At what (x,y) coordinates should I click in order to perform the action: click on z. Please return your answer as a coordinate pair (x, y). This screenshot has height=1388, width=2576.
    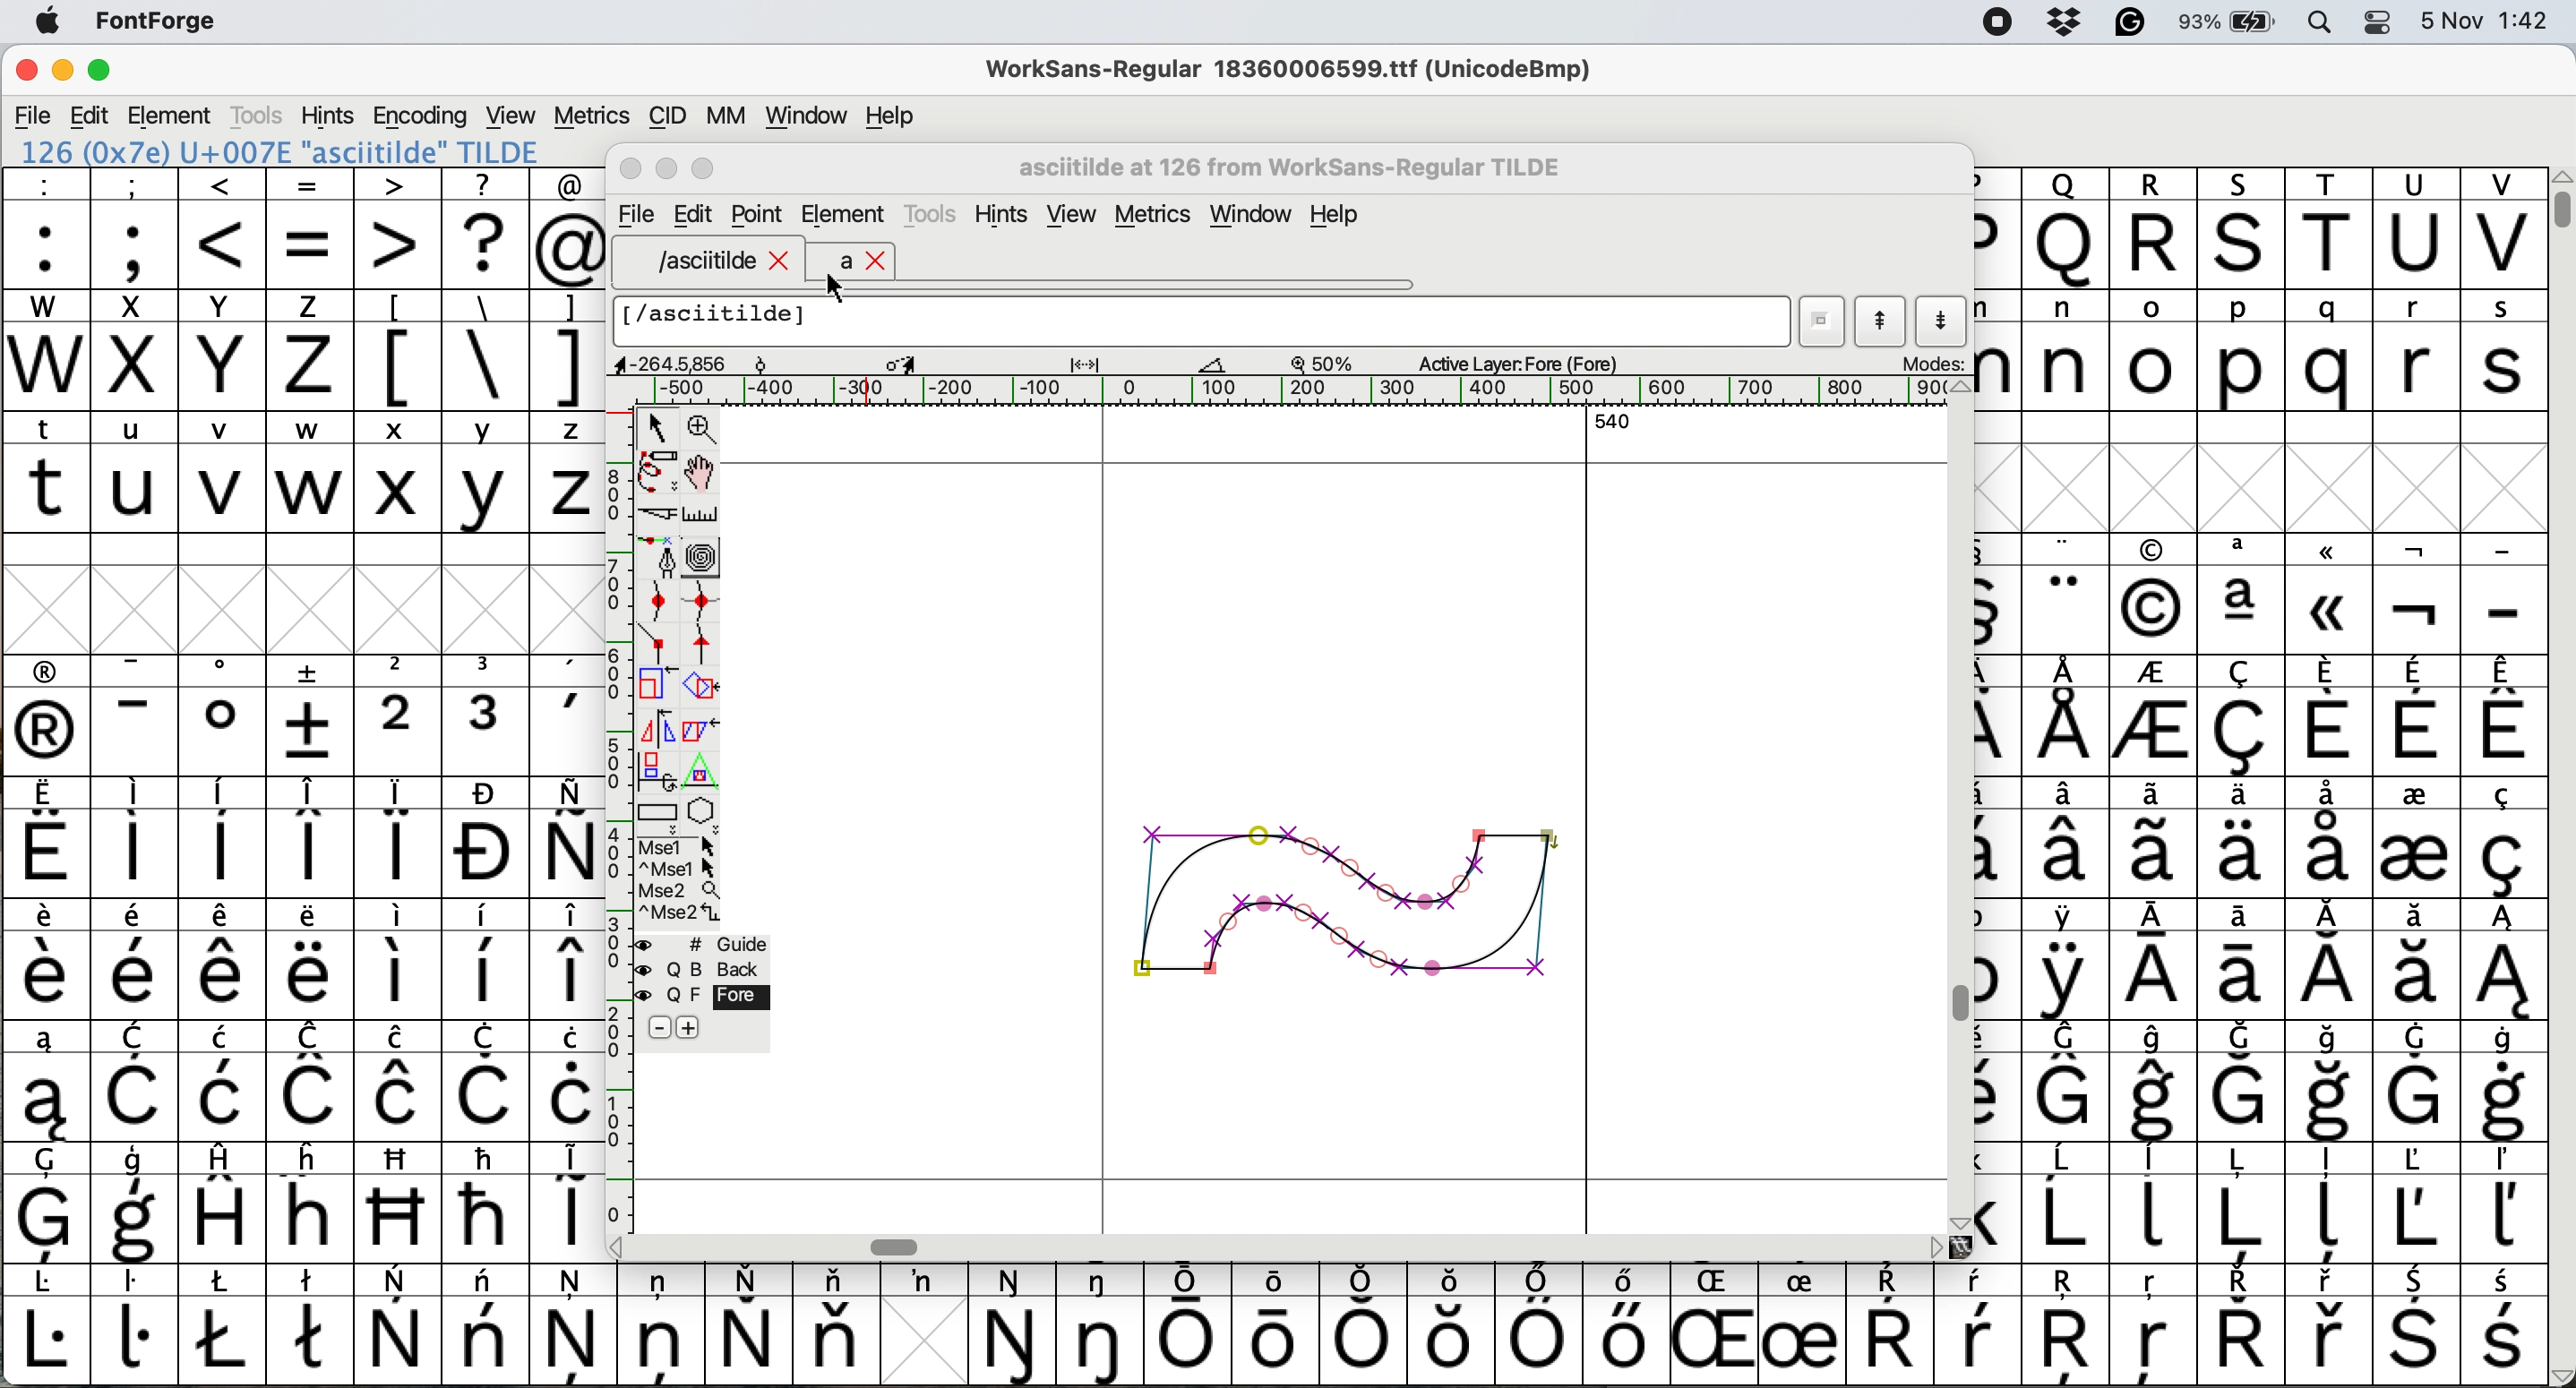
    Looking at the image, I should click on (310, 349).